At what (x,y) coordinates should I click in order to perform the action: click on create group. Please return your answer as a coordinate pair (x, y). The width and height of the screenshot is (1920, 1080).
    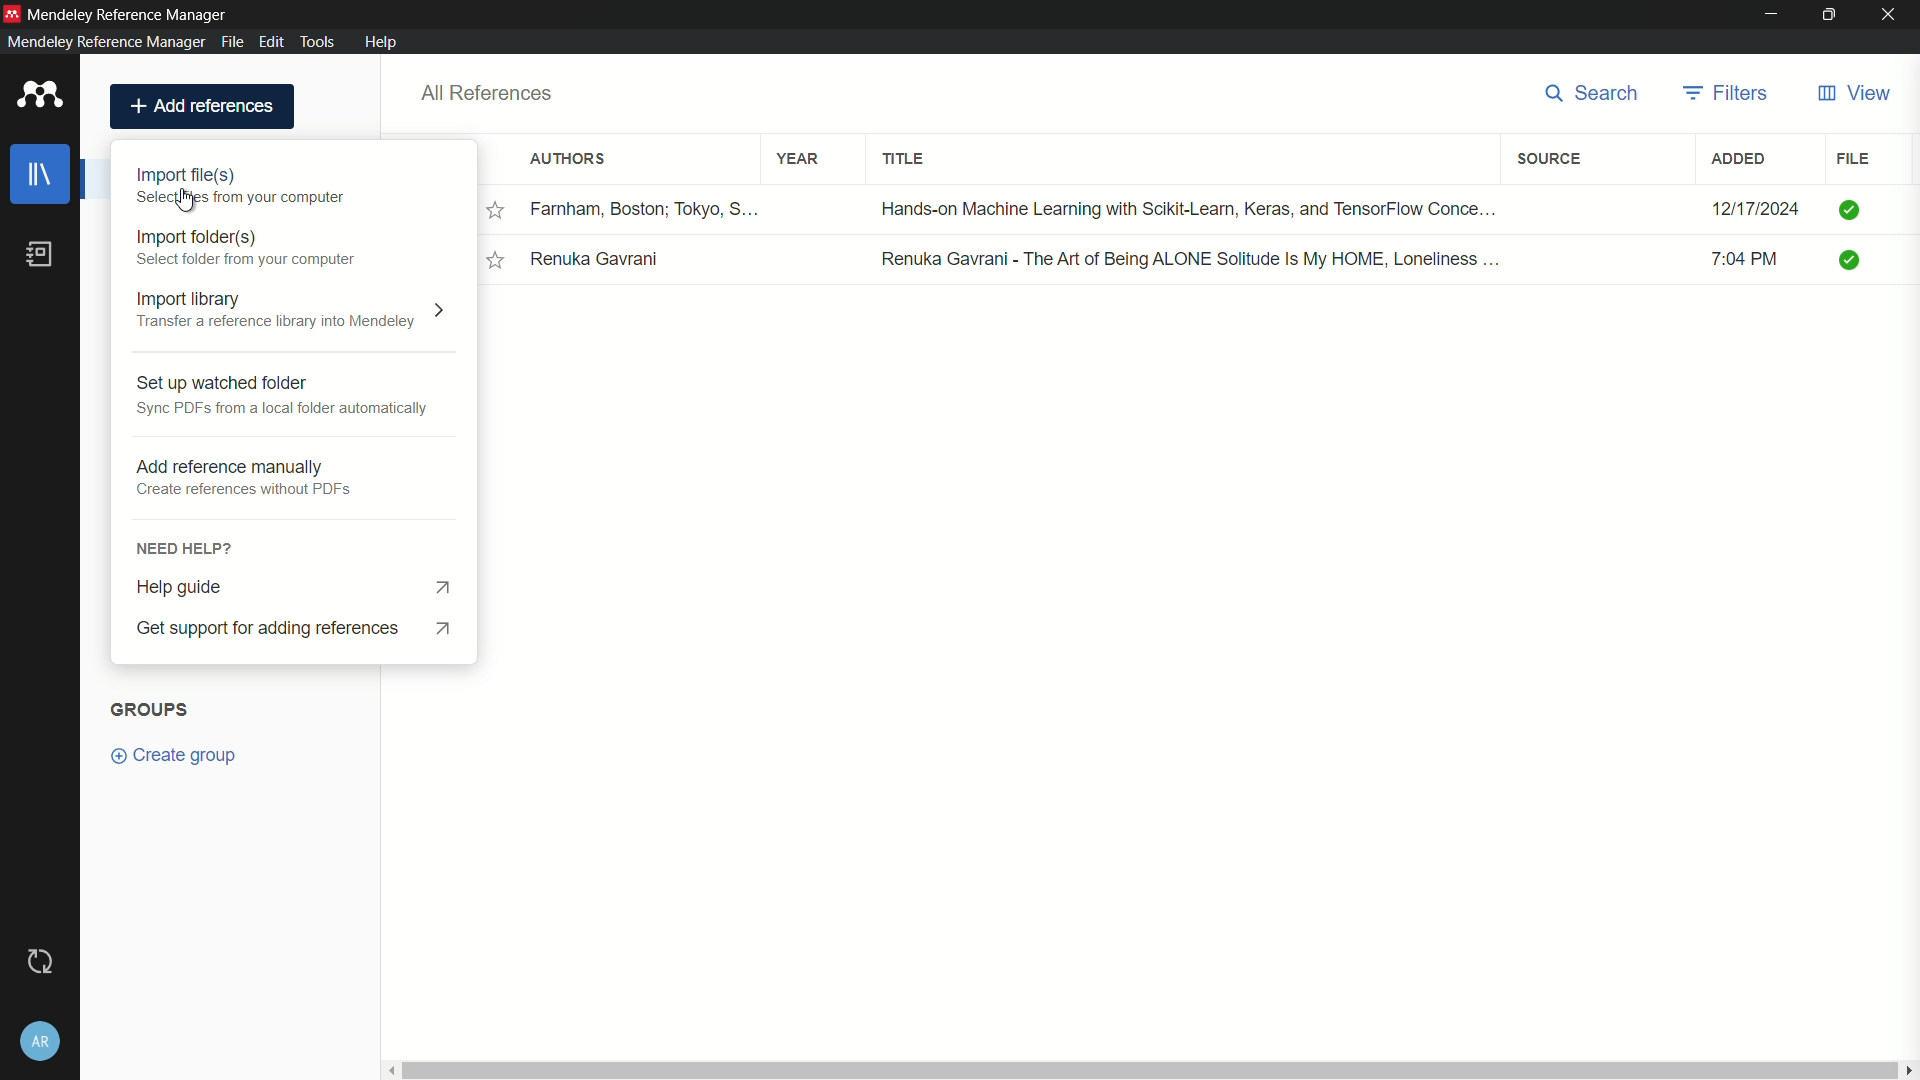
    Looking at the image, I should click on (178, 756).